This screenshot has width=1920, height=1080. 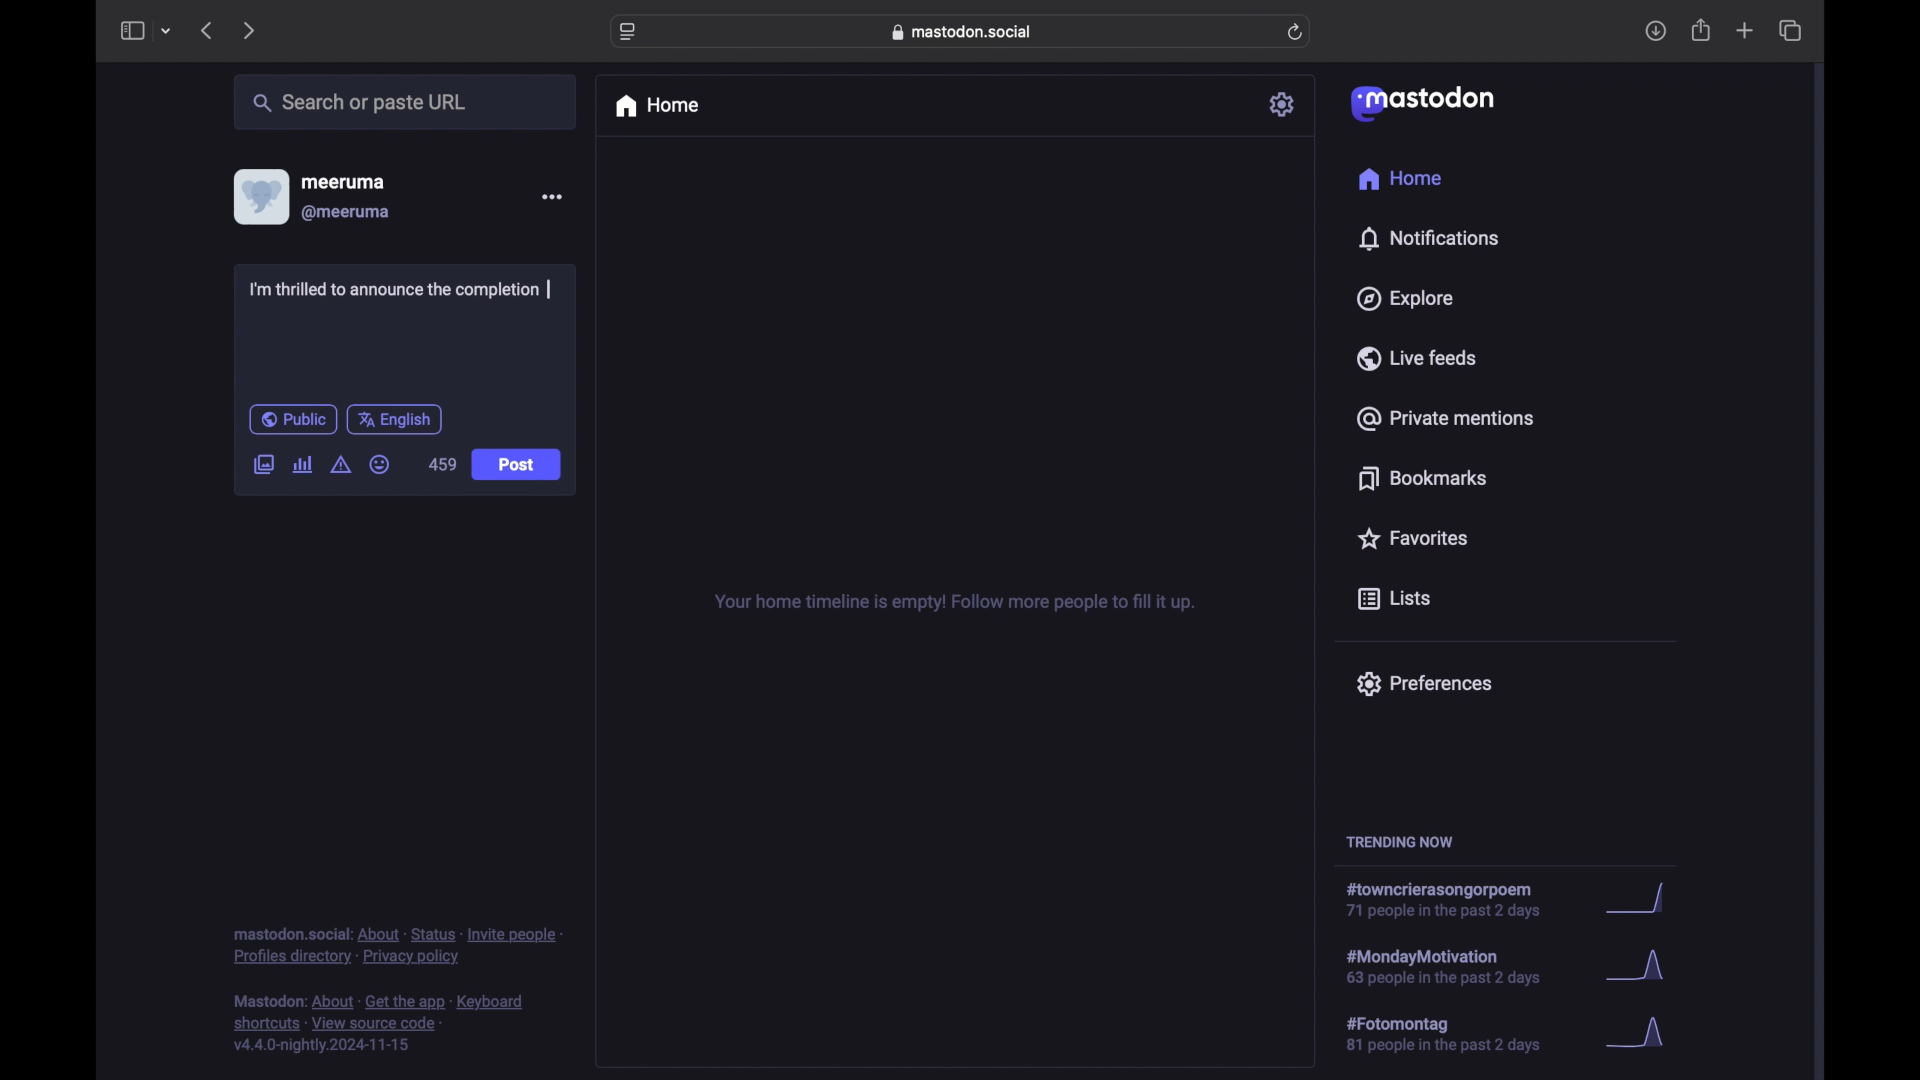 I want to click on private mentions, so click(x=1444, y=418).